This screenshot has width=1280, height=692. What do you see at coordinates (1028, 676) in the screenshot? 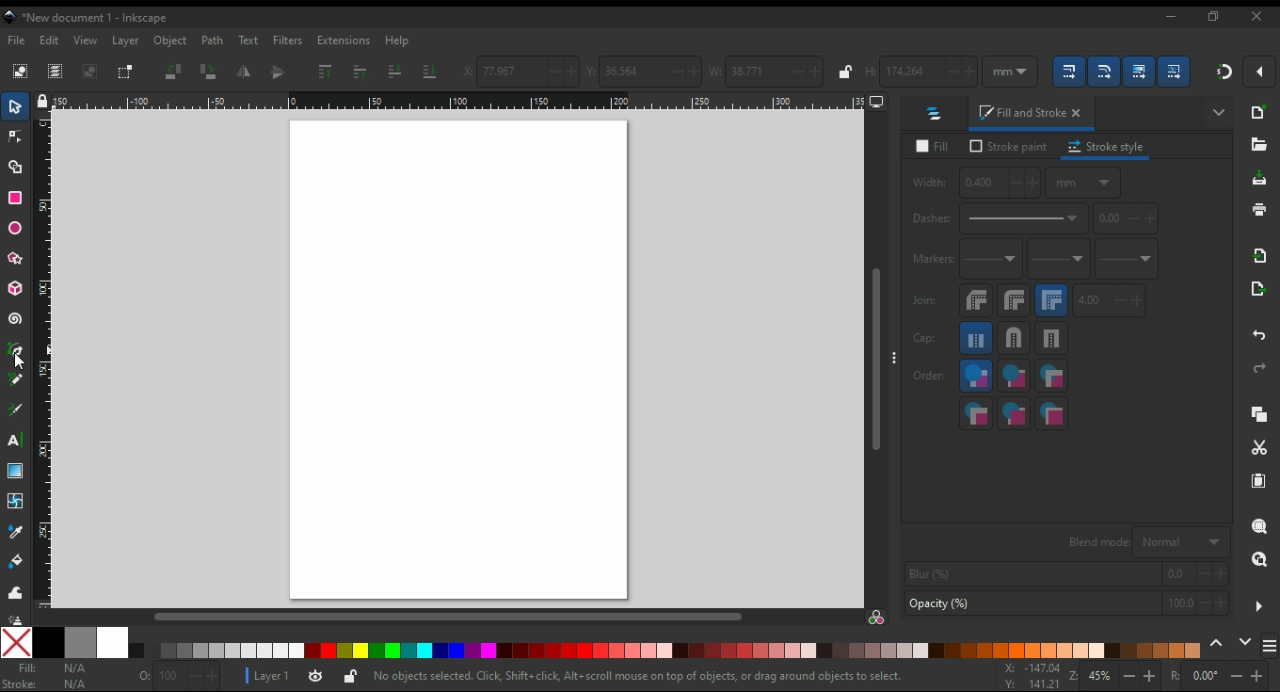
I see `cursor coordinates` at bounding box center [1028, 676].